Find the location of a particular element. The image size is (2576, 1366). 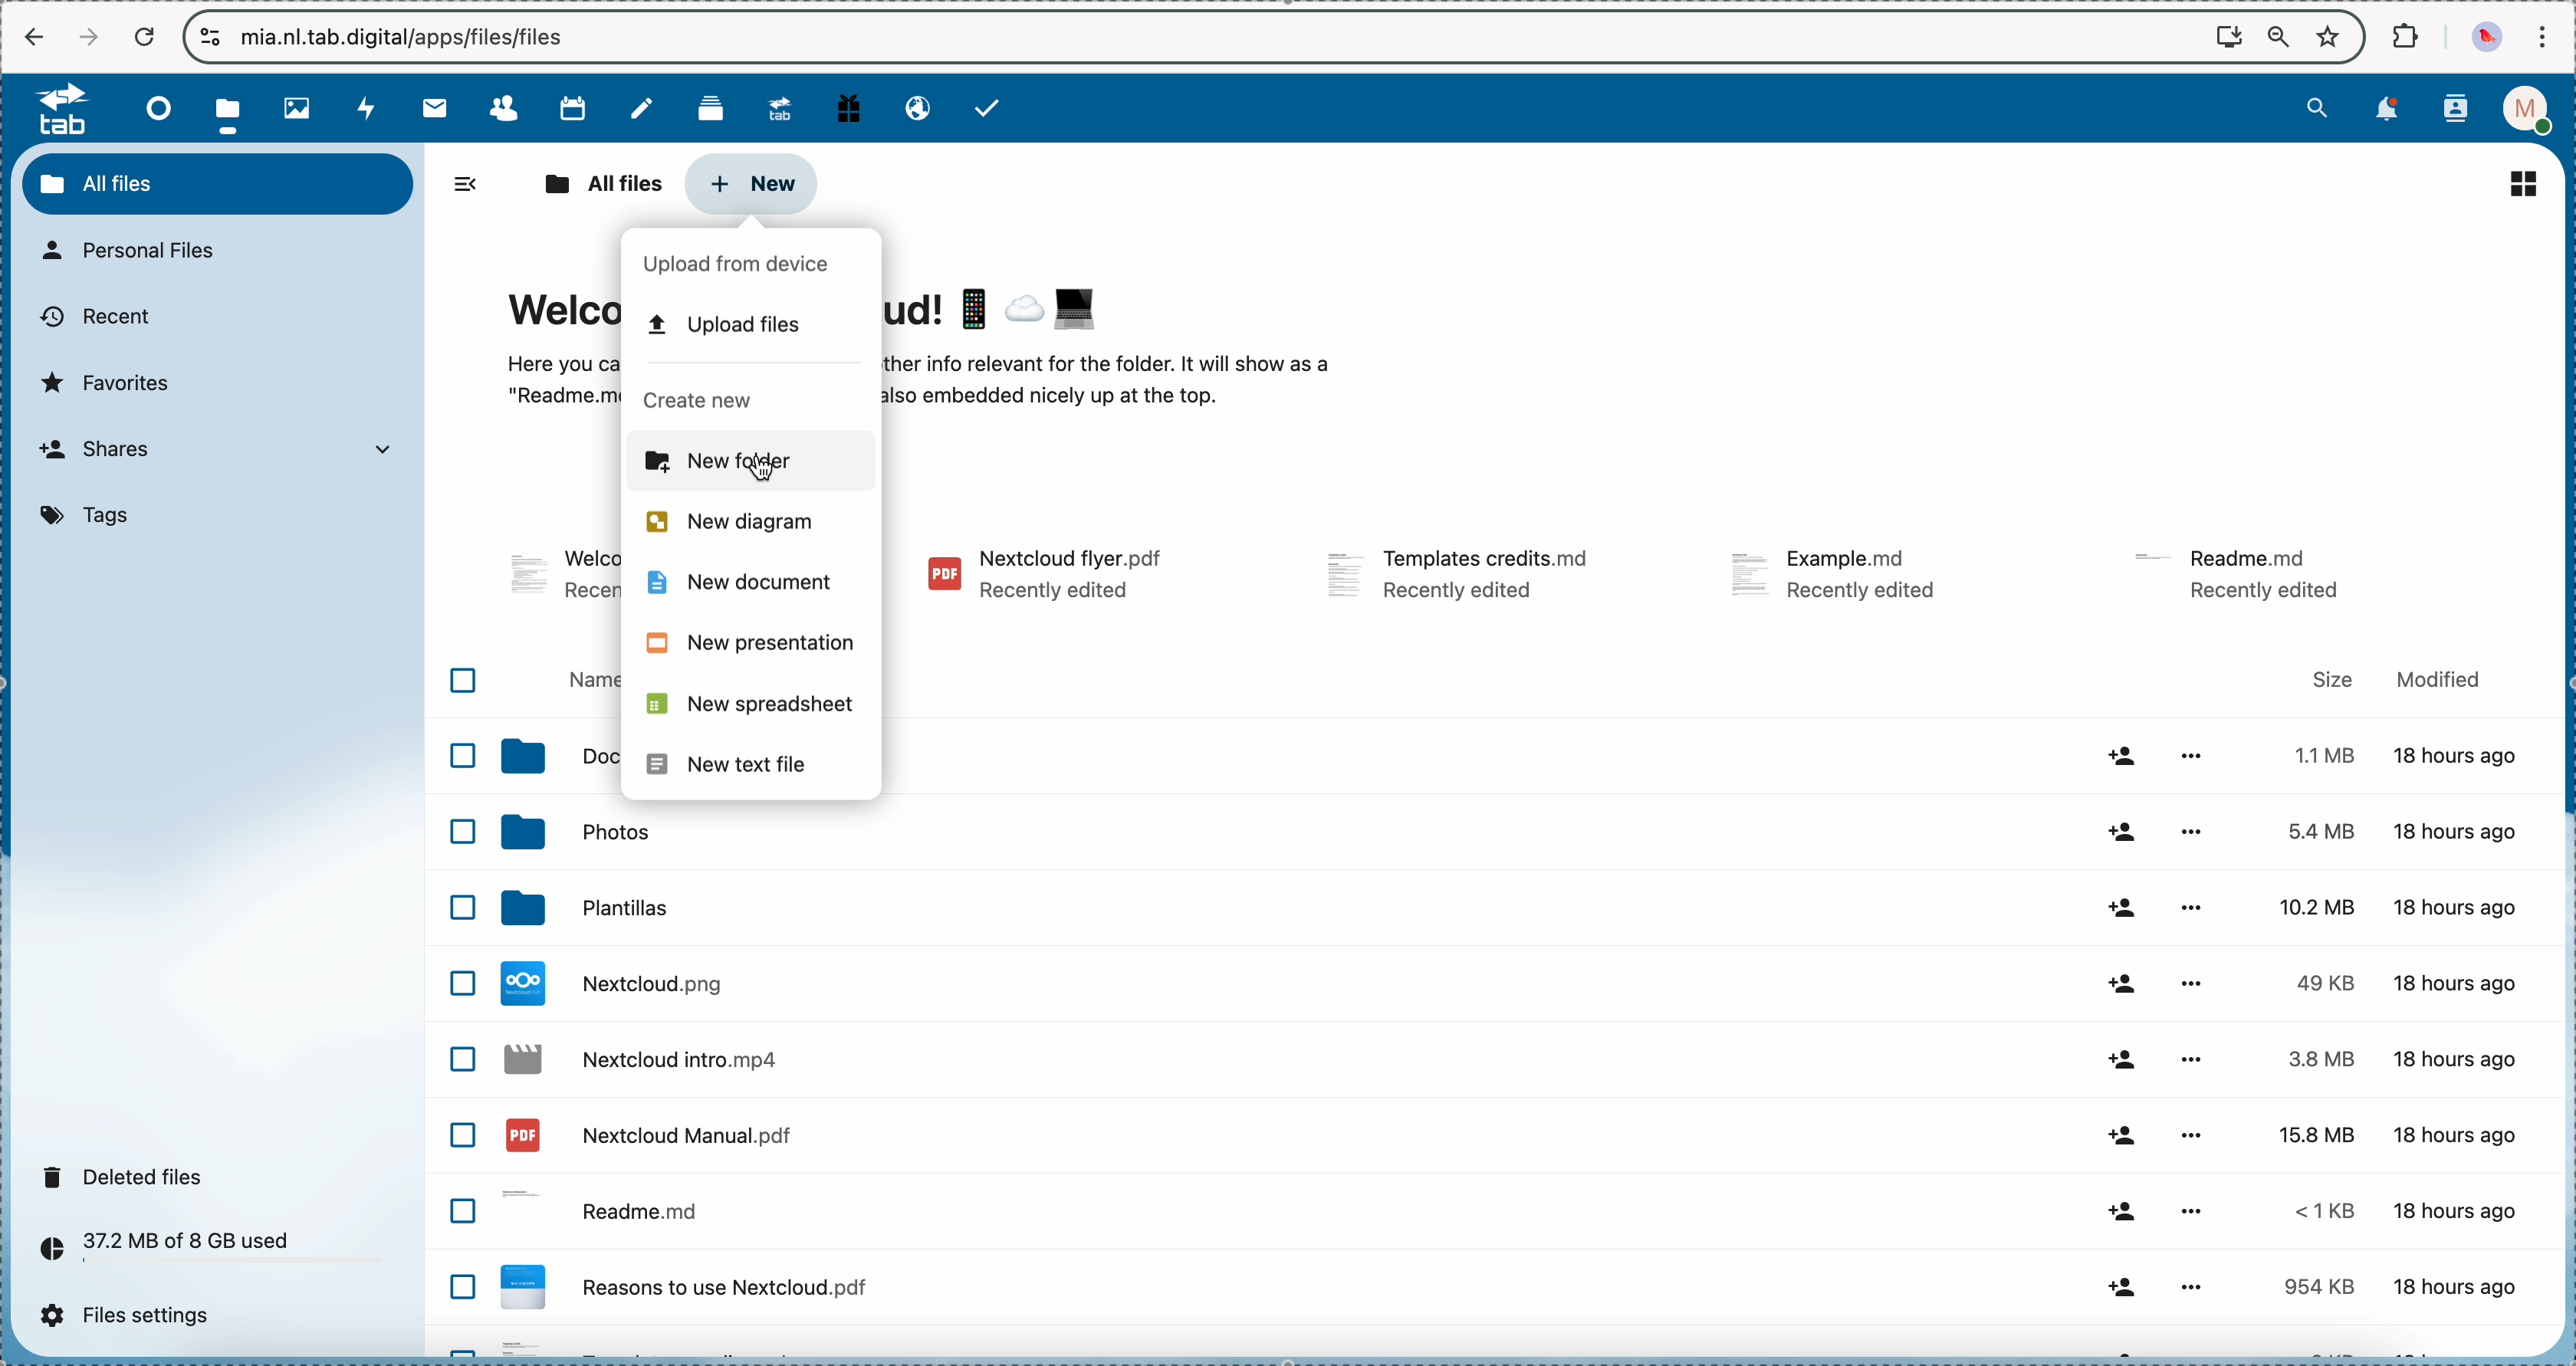

file is located at coordinates (1497, 1347).